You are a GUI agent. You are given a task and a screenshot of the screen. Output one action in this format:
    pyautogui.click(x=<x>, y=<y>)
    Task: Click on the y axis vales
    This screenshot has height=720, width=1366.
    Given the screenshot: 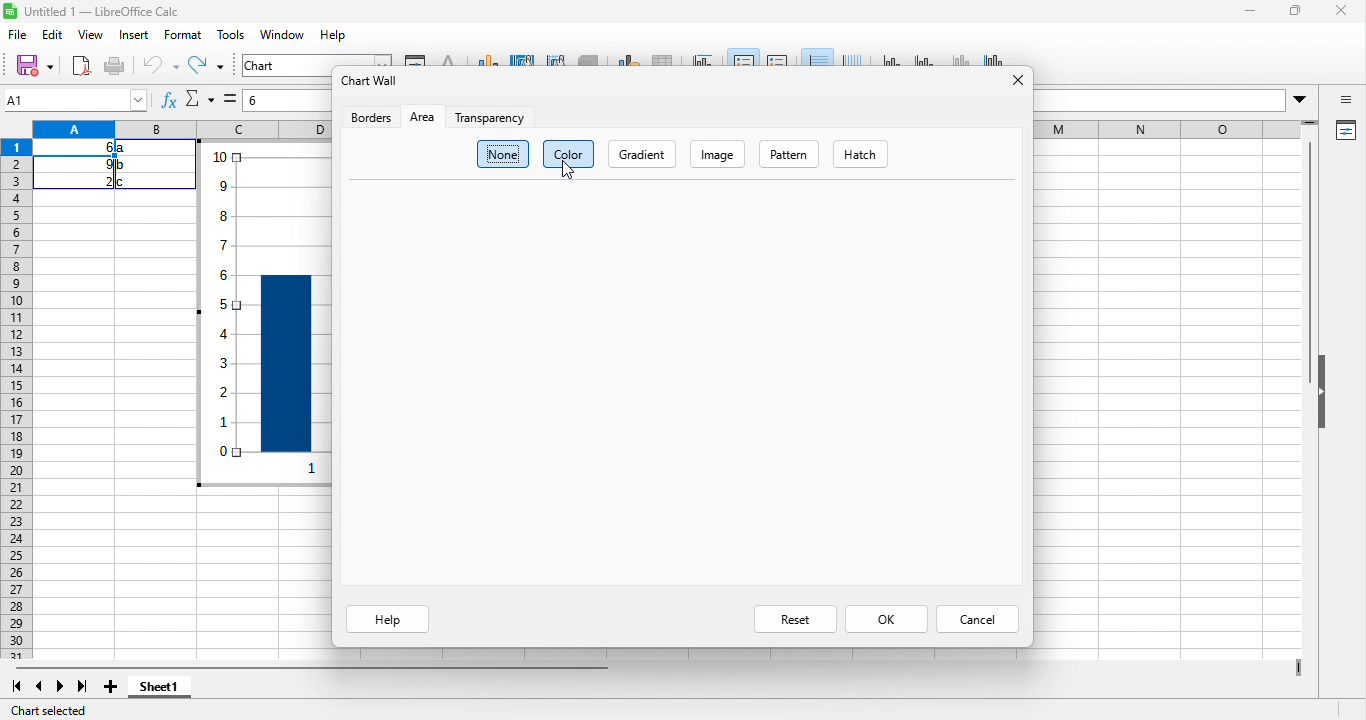 What is the action you would take?
    pyautogui.click(x=223, y=321)
    